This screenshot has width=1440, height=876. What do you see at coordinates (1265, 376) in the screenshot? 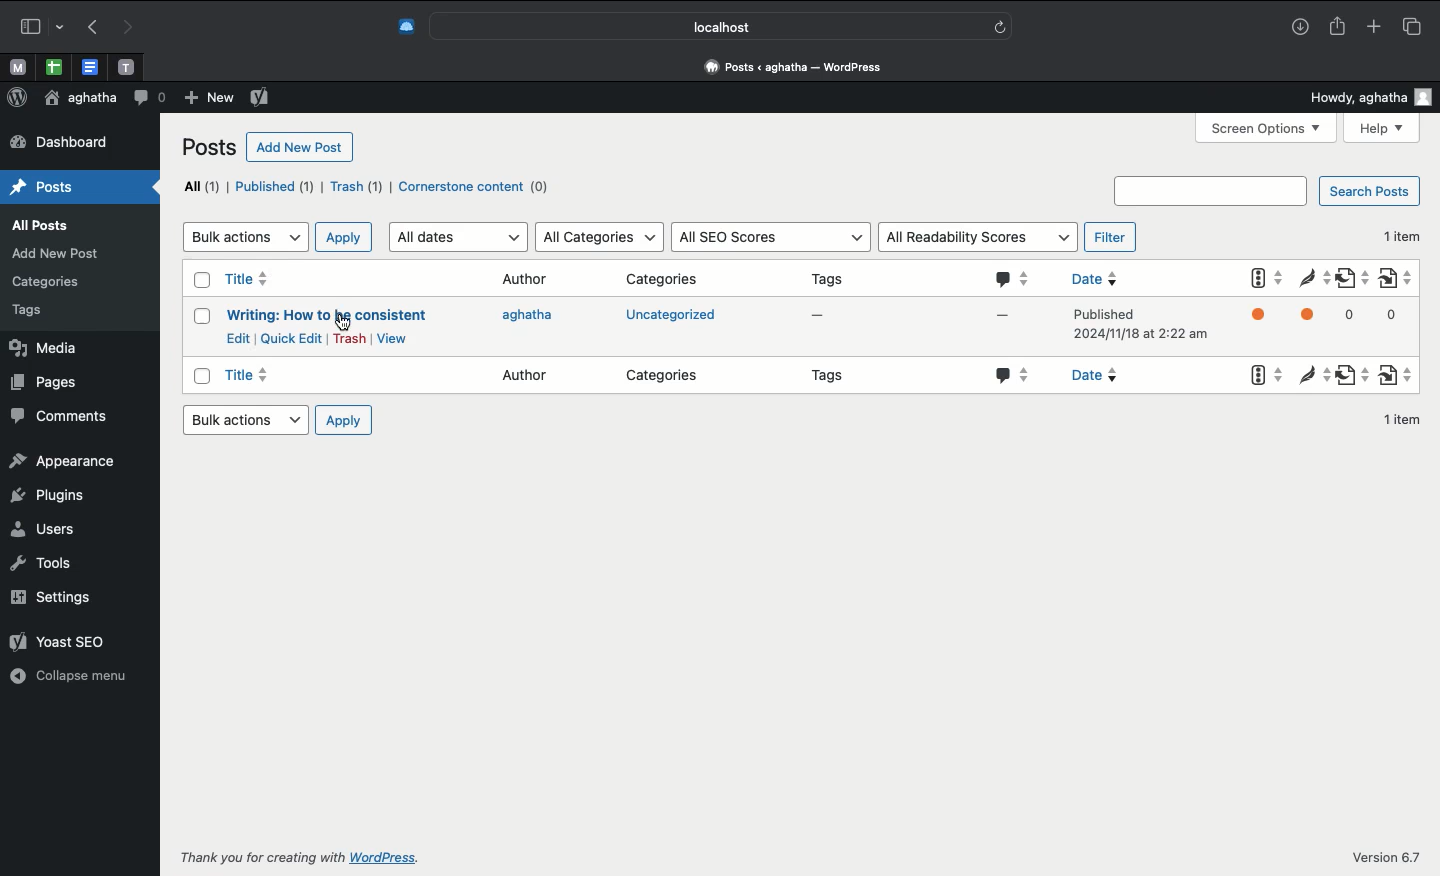
I see `Yoast` at bounding box center [1265, 376].